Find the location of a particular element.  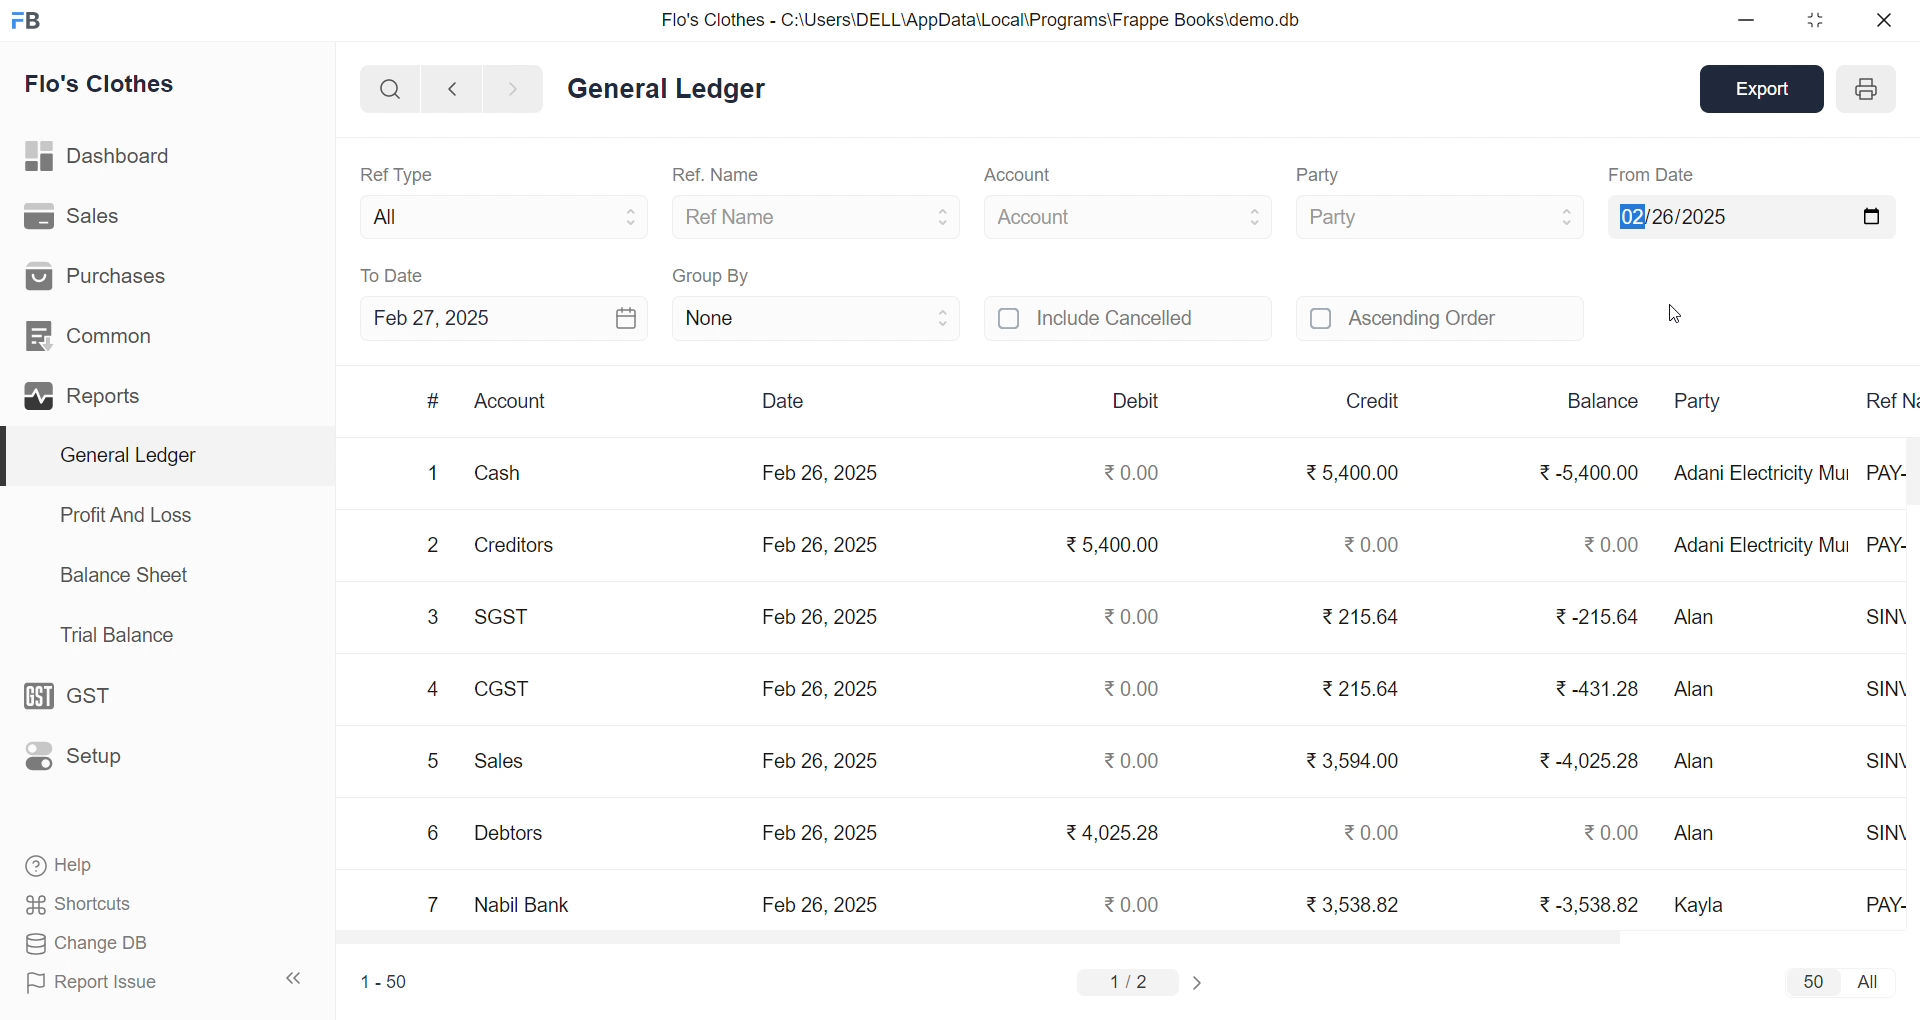

₹0.00 is located at coordinates (1129, 690).